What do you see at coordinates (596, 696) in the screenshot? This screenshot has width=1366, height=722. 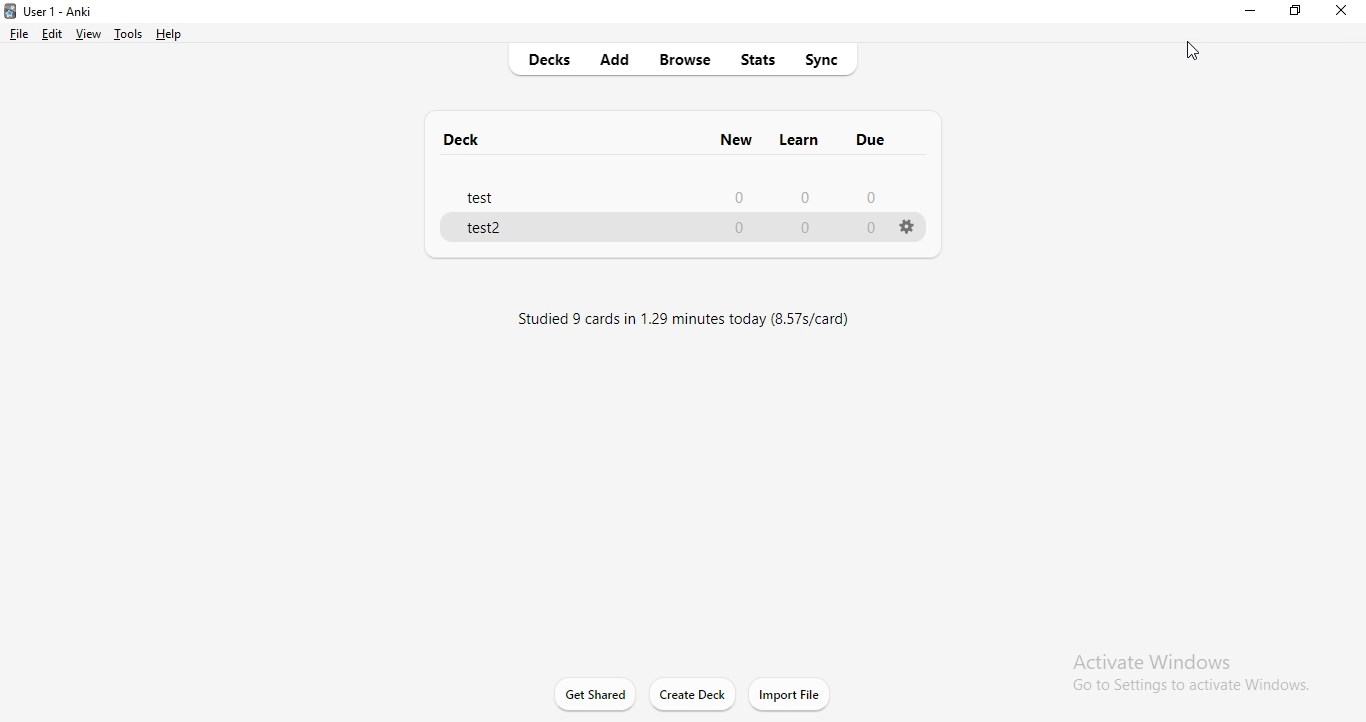 I see `get shared` at bounding box center [596, 696].